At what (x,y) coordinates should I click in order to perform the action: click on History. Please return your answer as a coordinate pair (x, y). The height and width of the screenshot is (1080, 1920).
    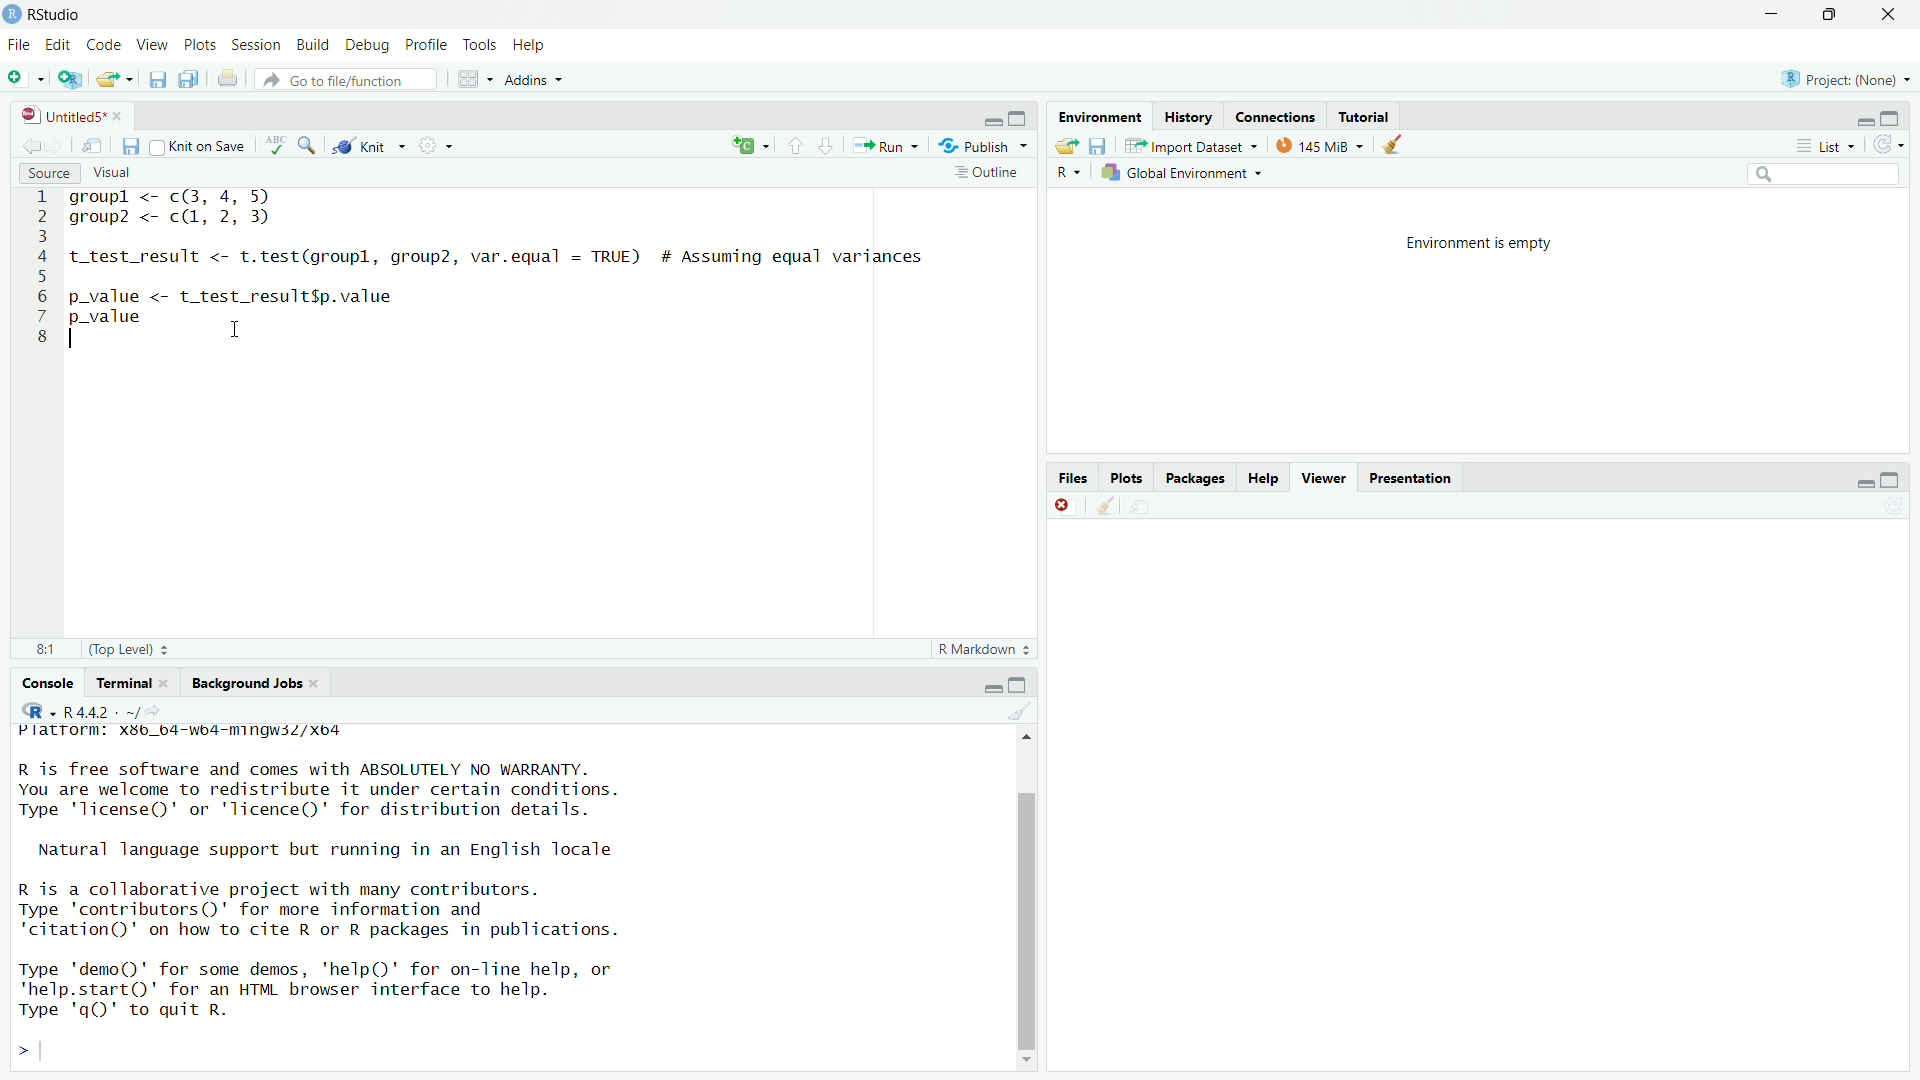
    Looking at the image, I should click on (1187, 115).